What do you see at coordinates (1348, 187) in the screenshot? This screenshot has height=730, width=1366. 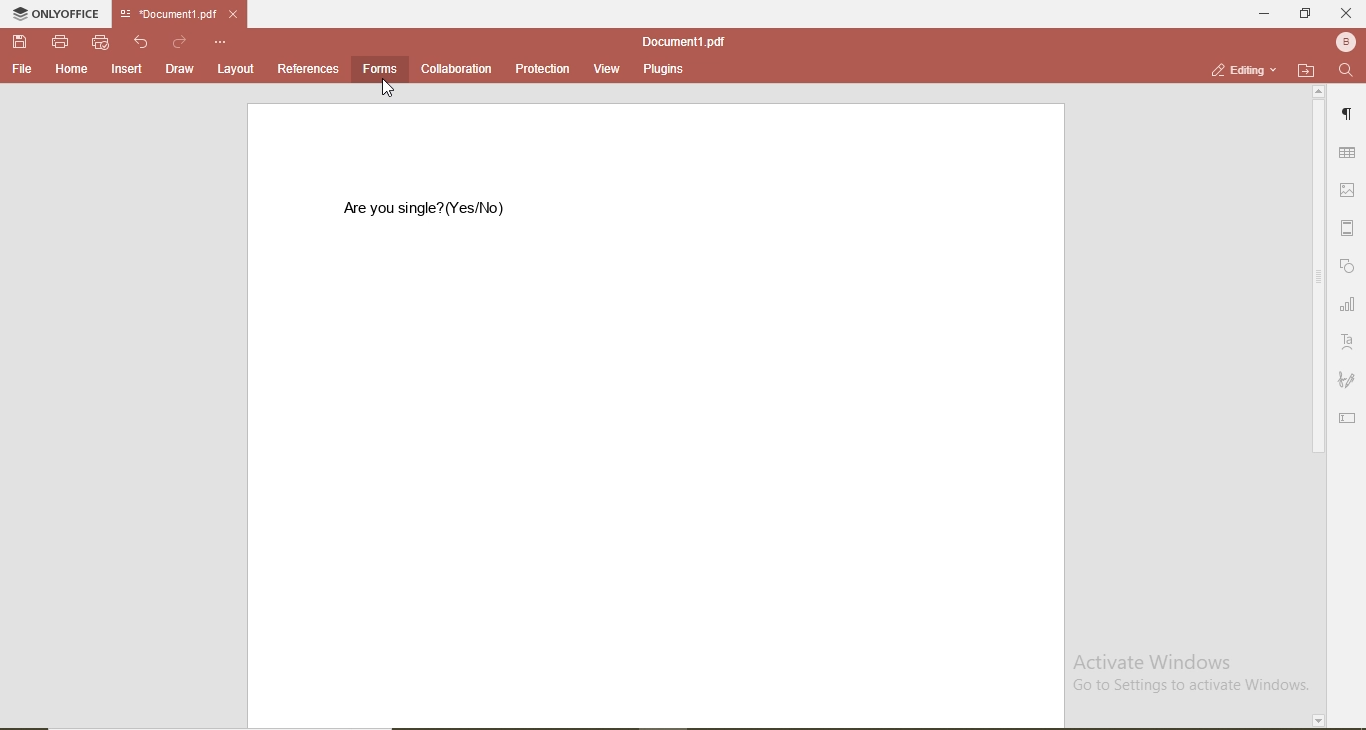 I see `image` at bounding box center [1348, 187].